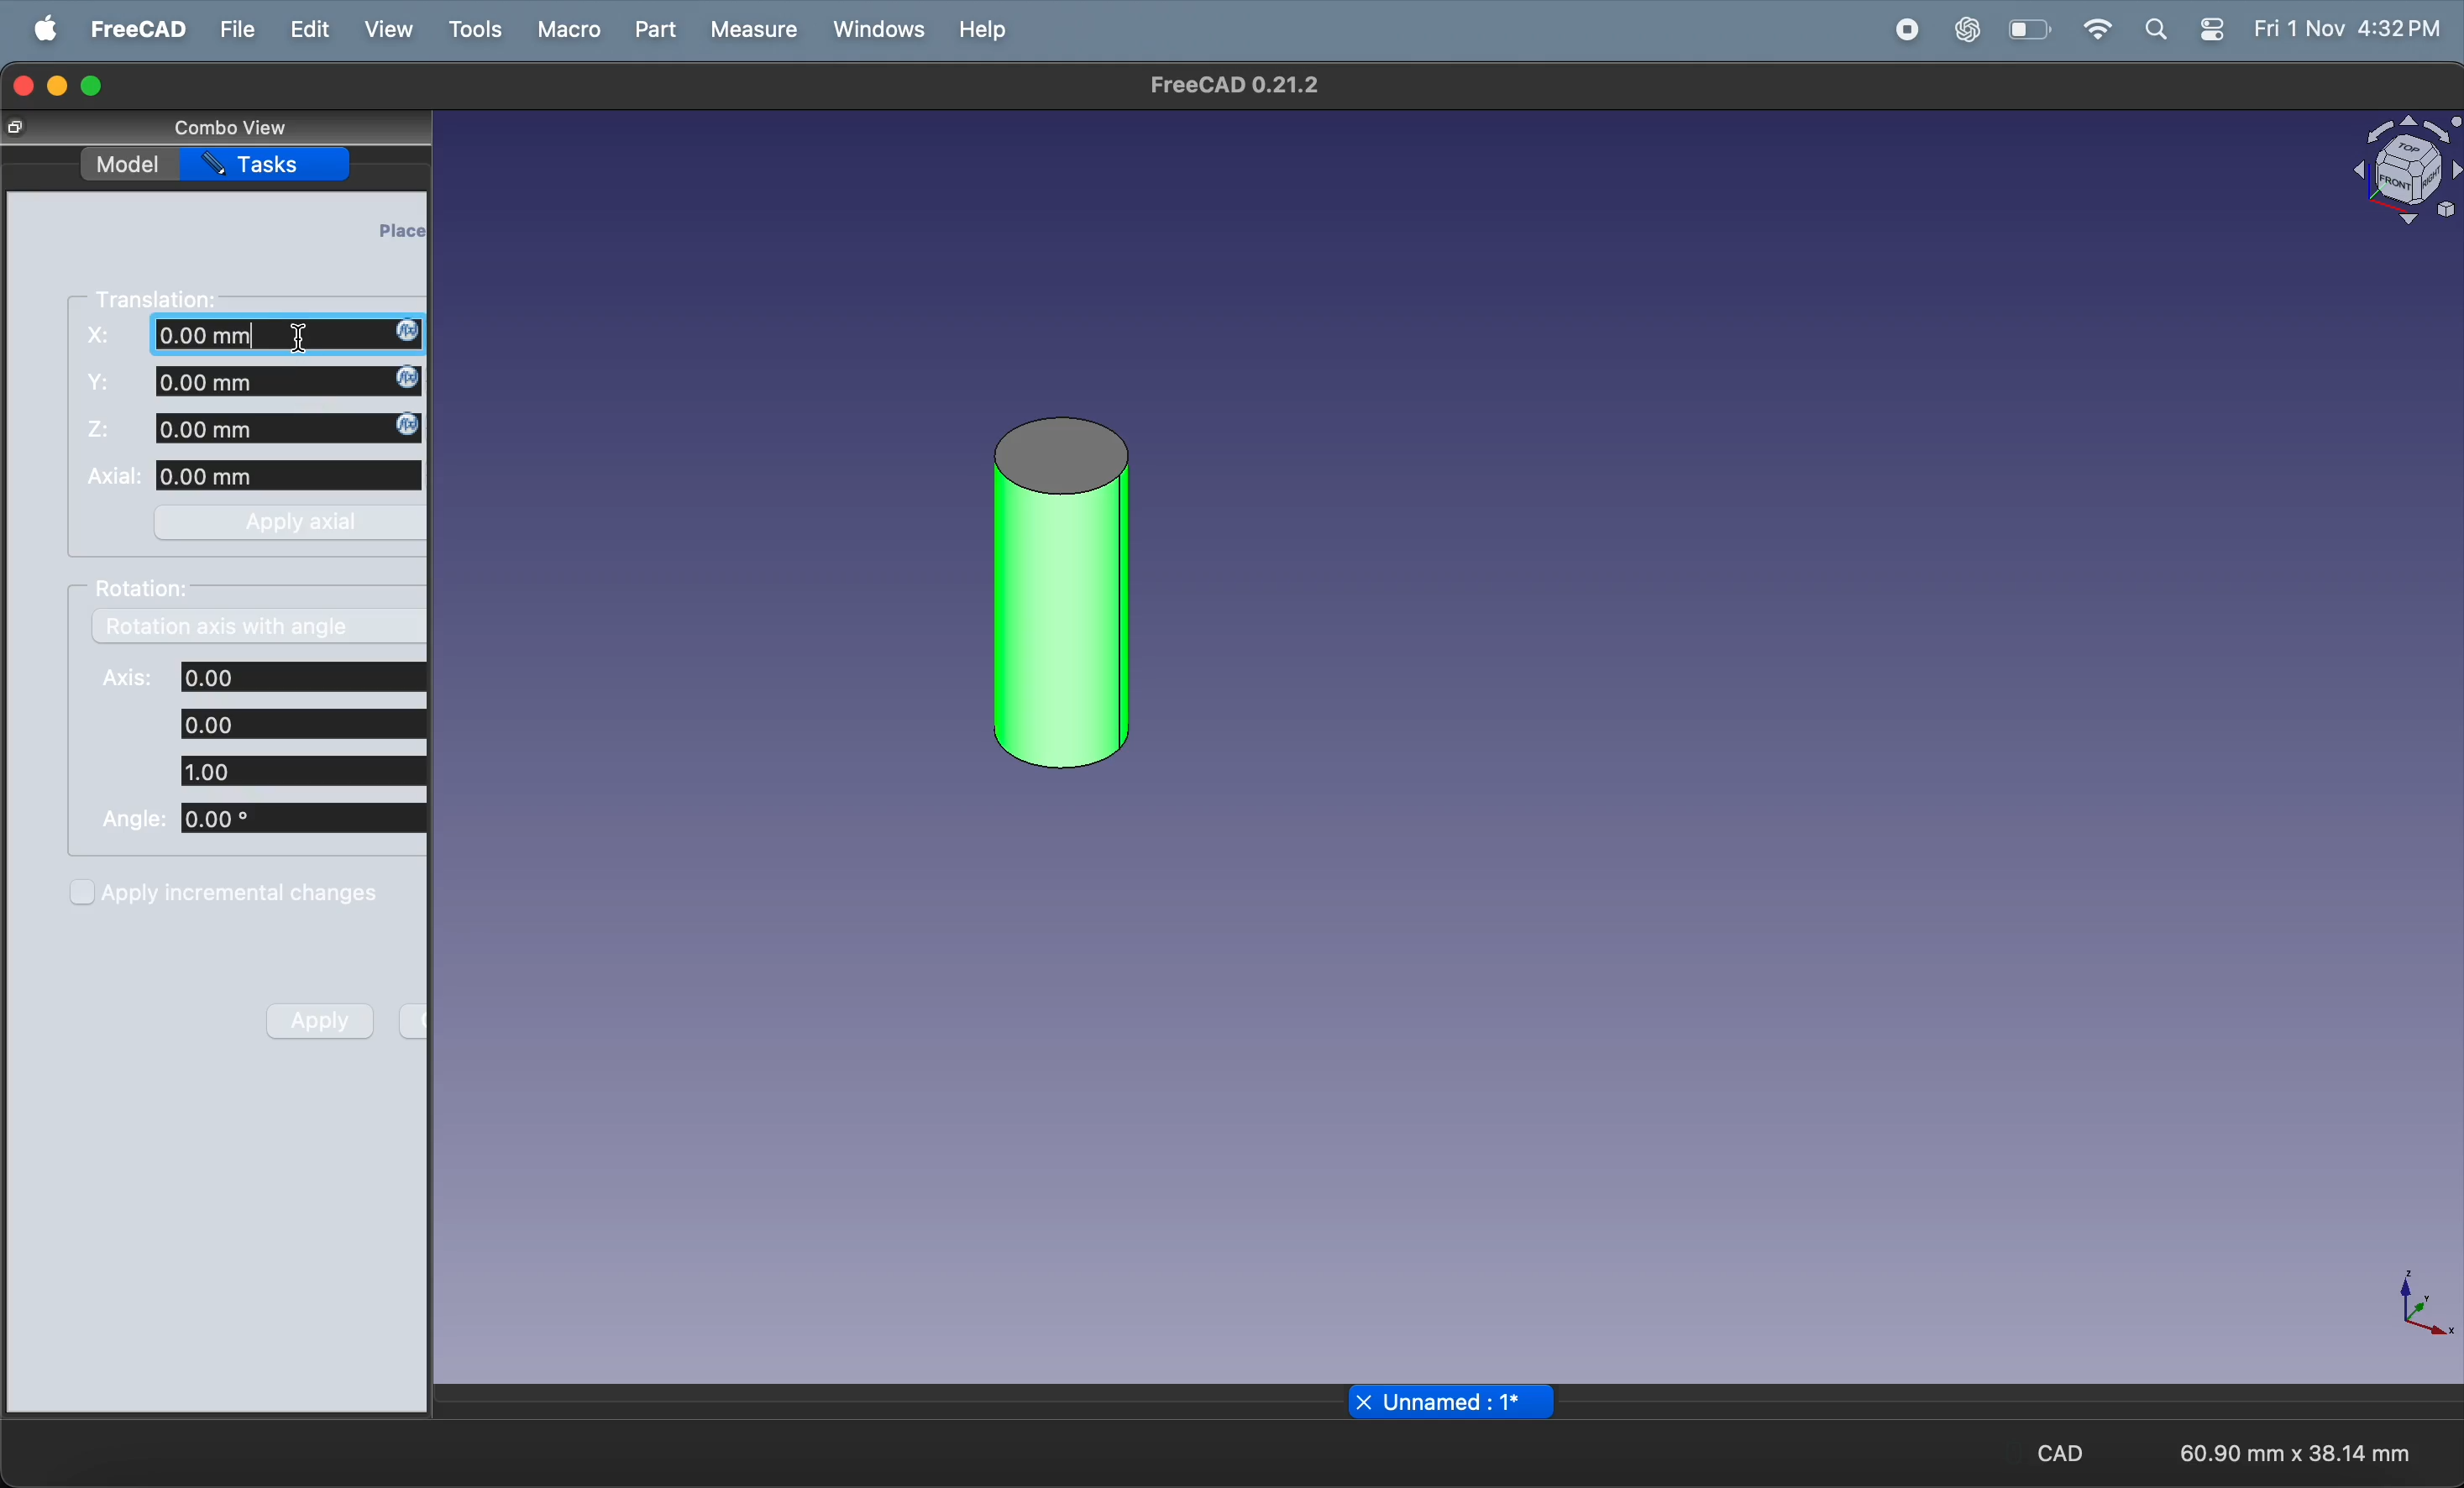 Image resolution: width=2464 pixels, height=1488 pixels. I want to click on cylinder 001, so click(1059, 589).